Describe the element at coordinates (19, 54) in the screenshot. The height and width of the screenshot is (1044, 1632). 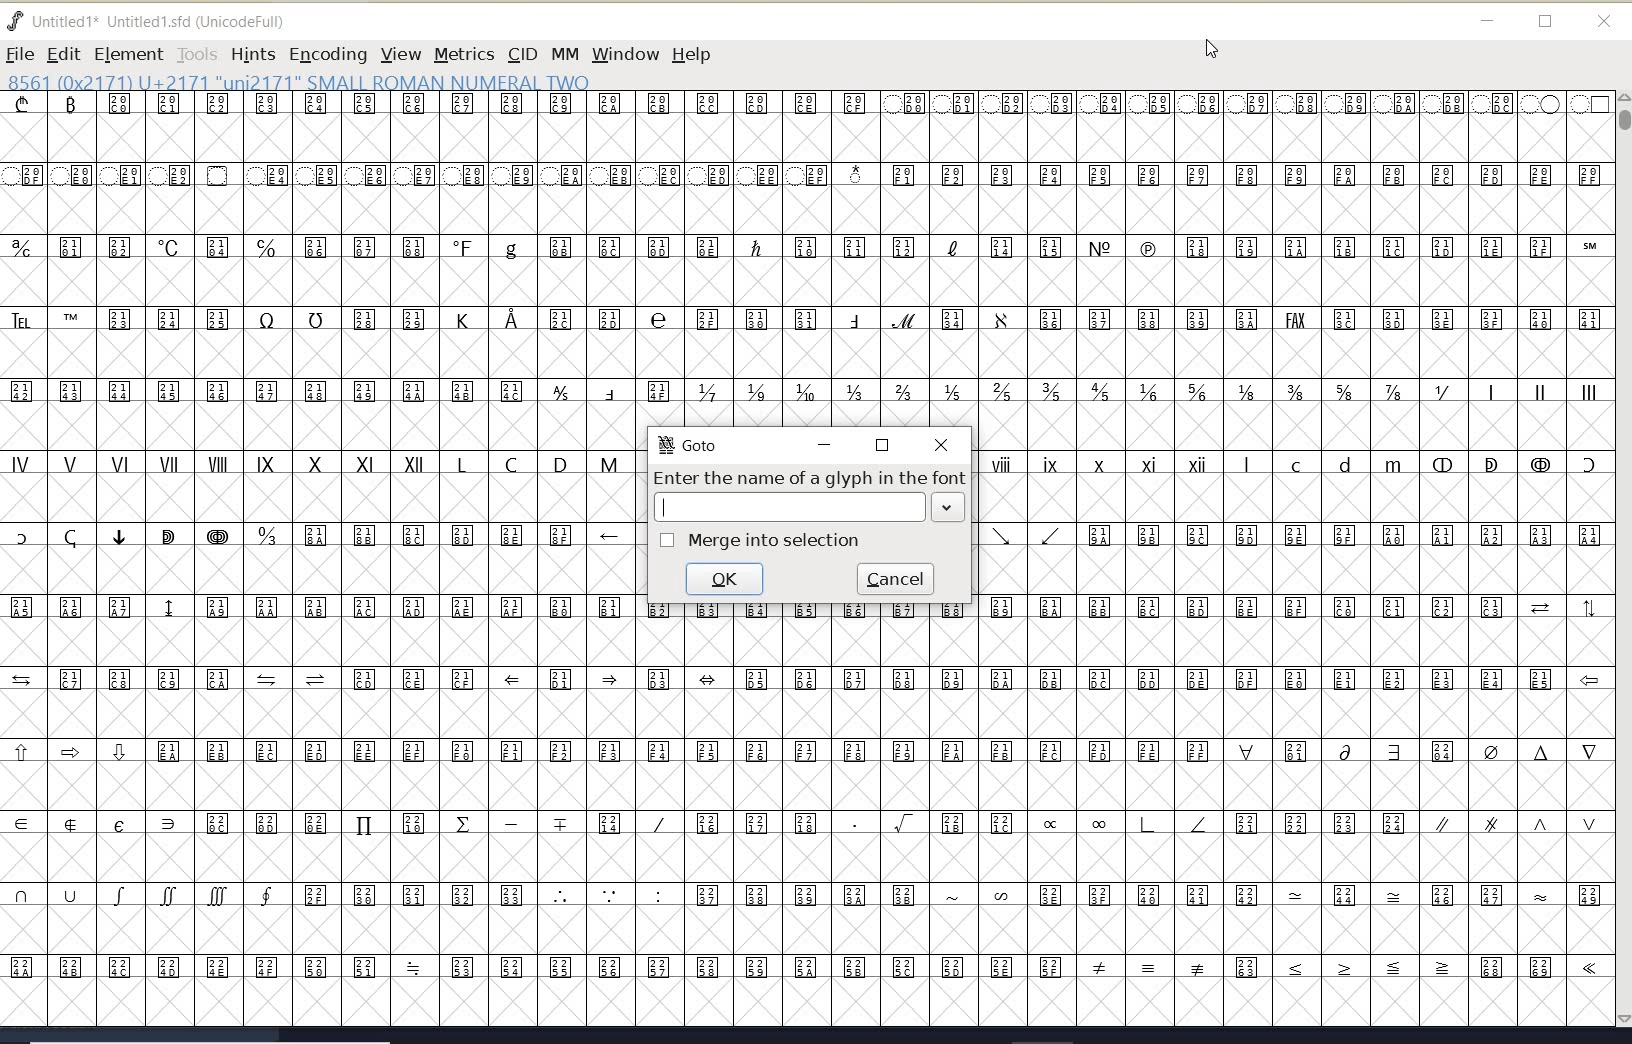
I see `FILE` at that location.